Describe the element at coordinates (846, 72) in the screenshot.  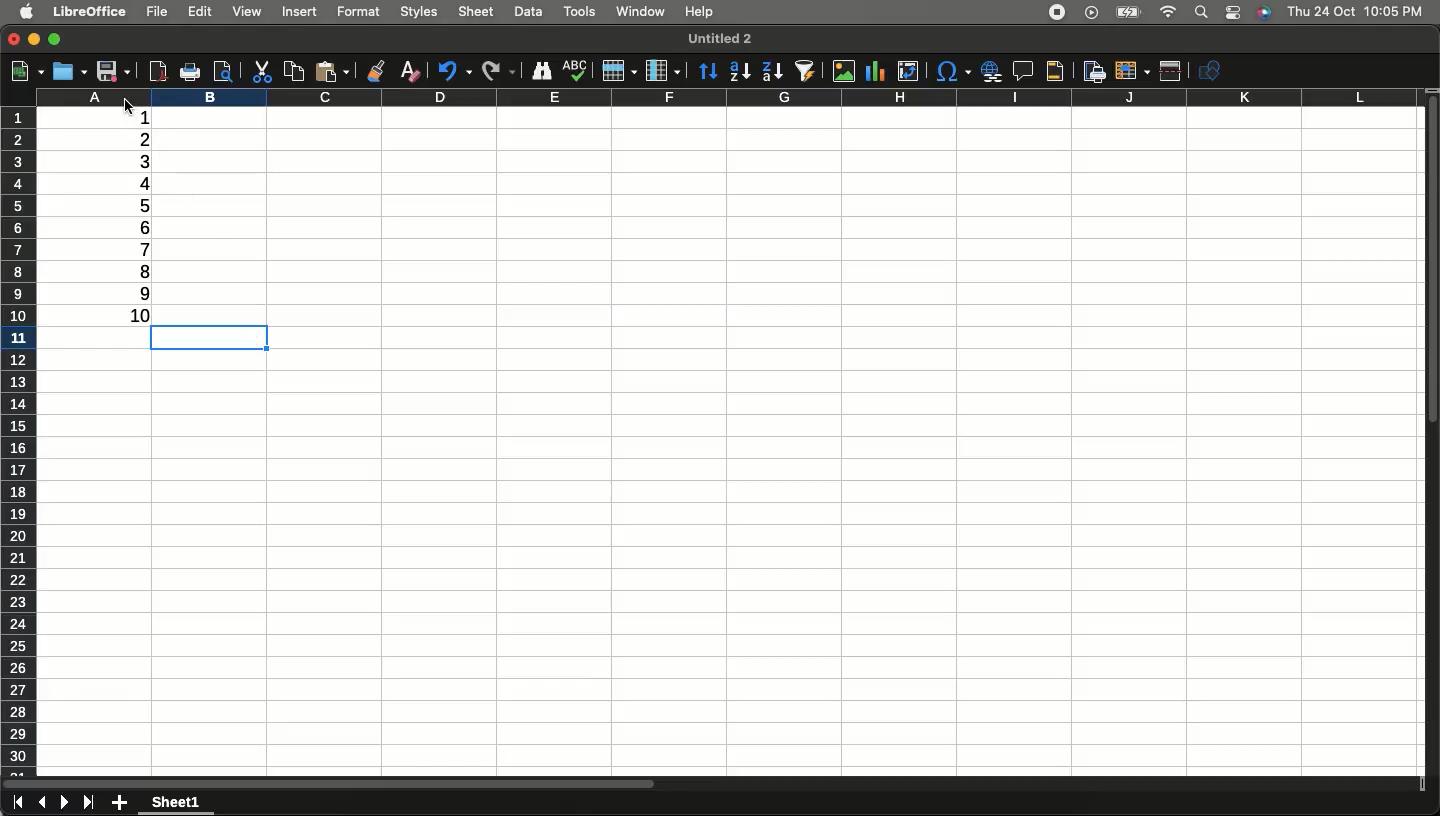
I see `Insert image` at that location.